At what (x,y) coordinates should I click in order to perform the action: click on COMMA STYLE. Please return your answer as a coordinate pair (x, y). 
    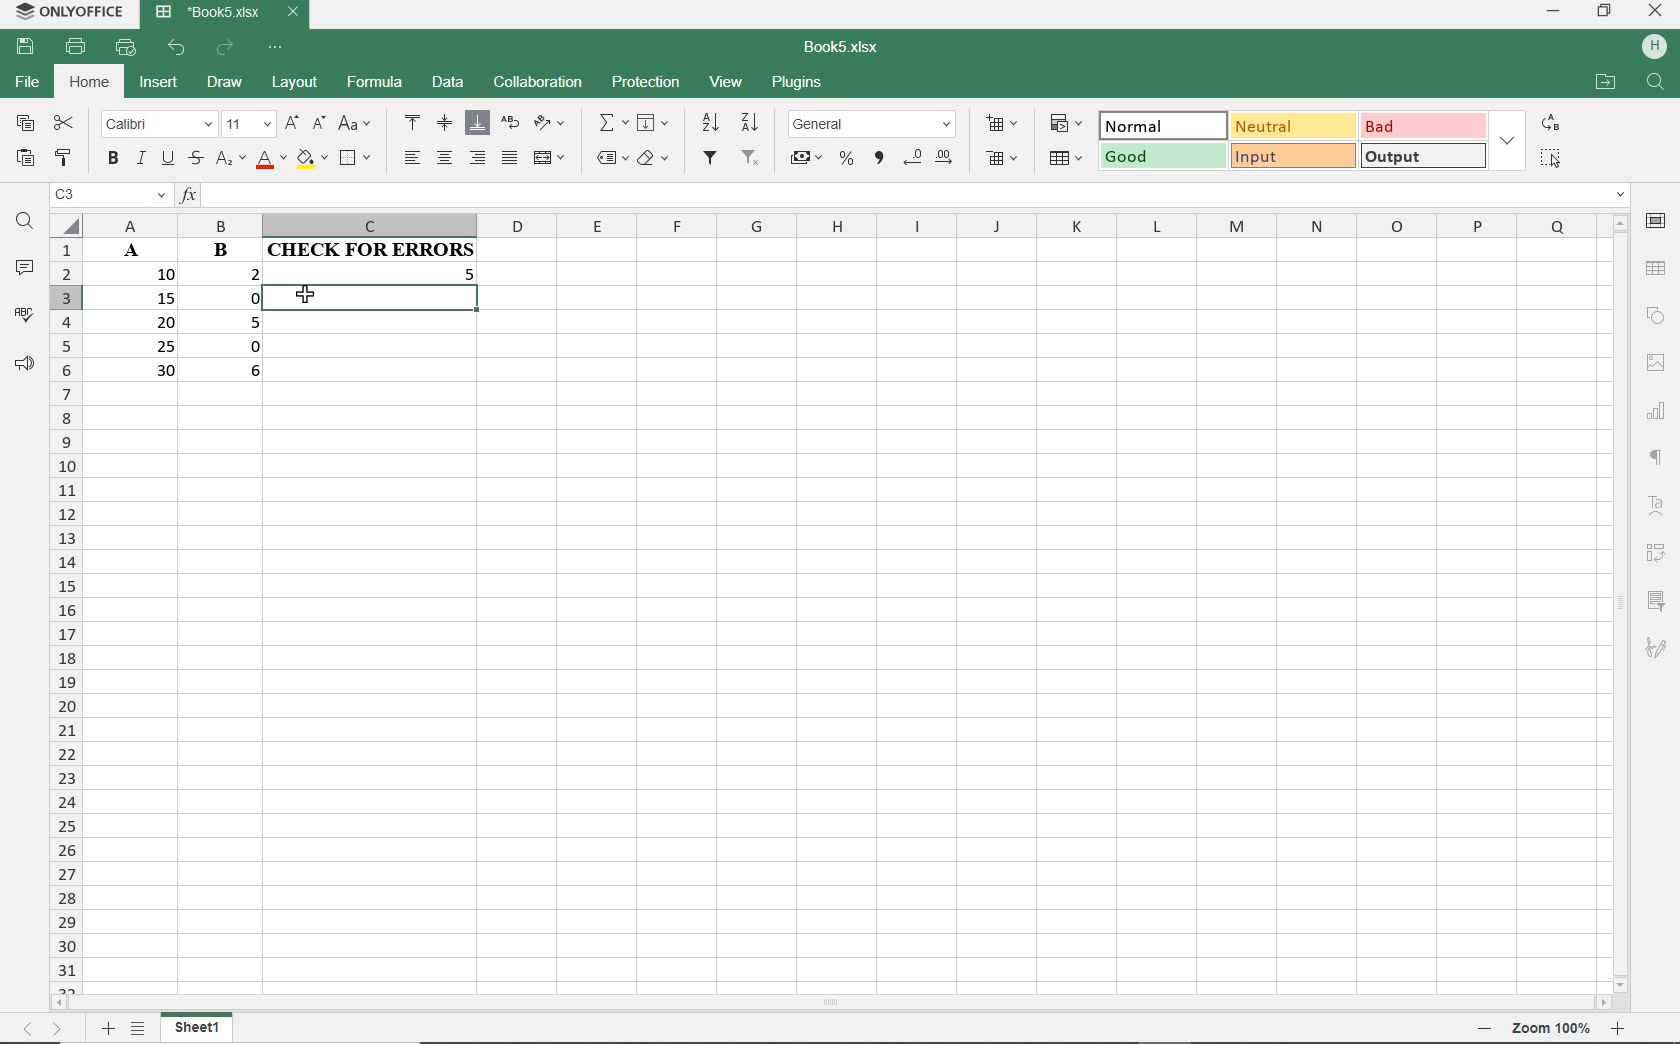
    Looking at the image, I should click on (881, 160).